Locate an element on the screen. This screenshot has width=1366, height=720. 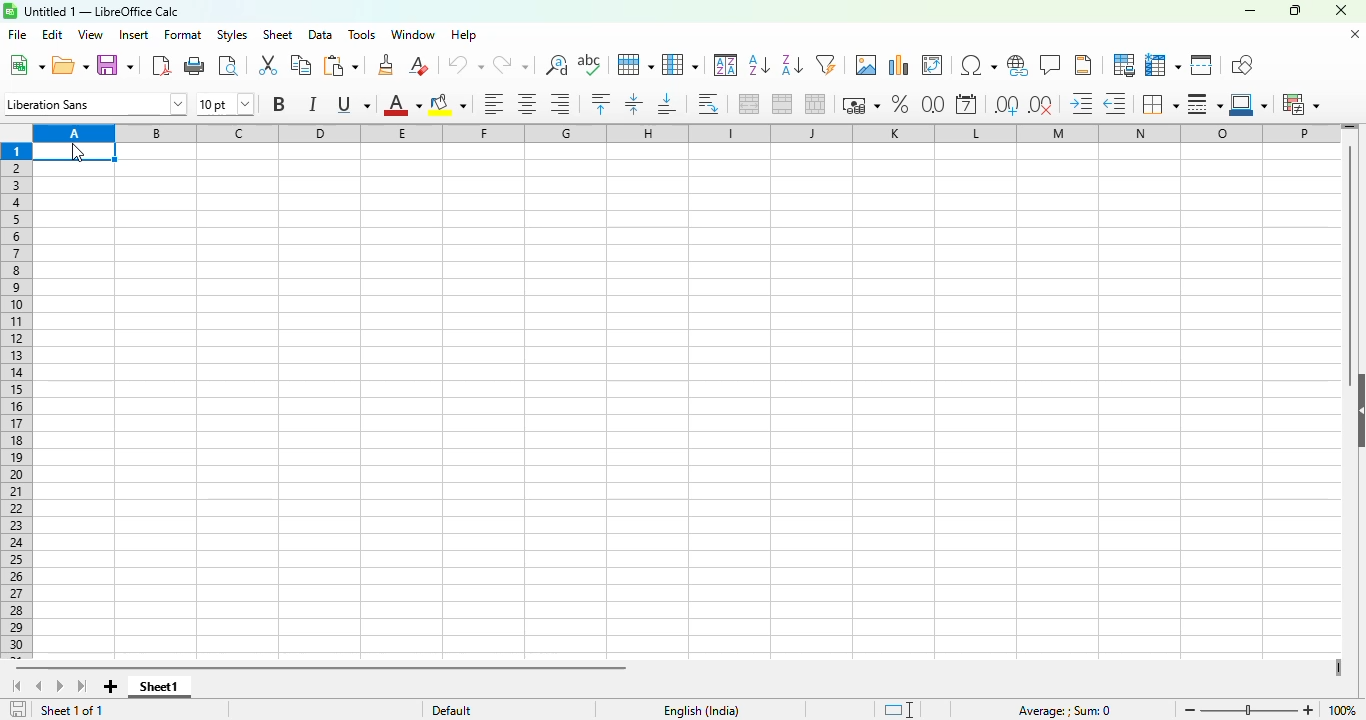
row is located at coordinates (634, 65).